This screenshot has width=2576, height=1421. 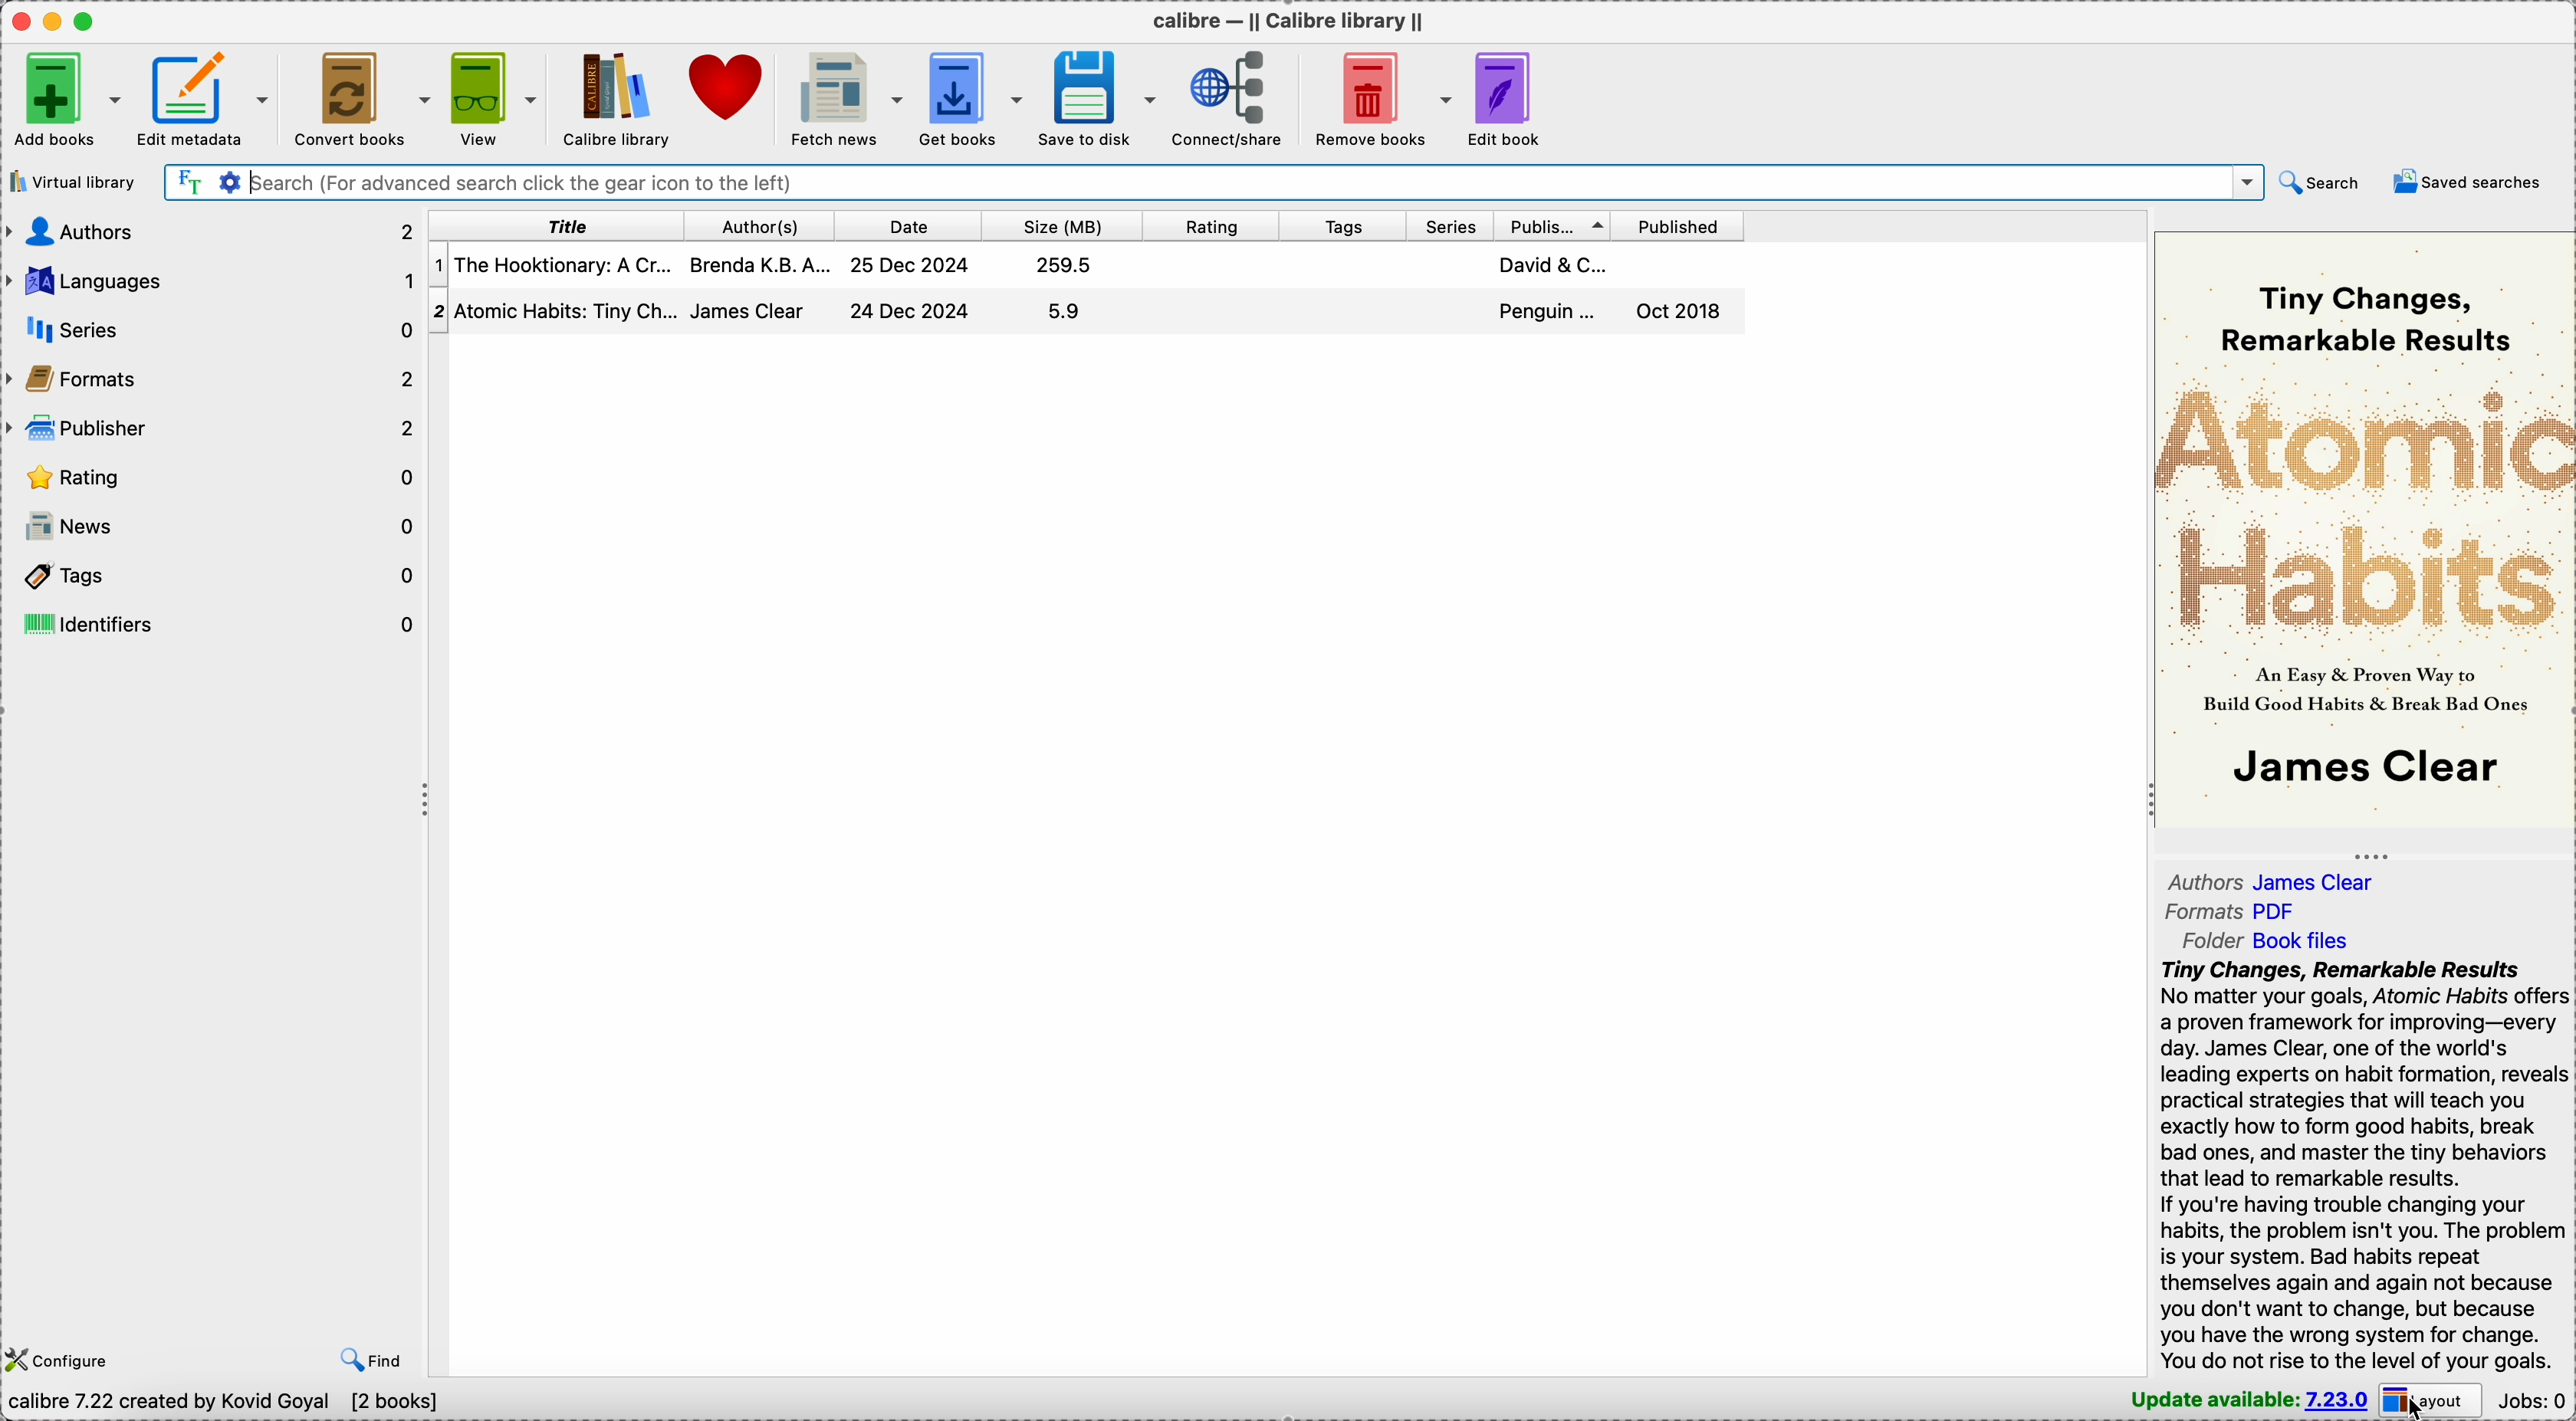 What do you see at coordinates (1285, 19) in the screenshot?
I see `Calibre - || calibre library ||` at bounding box center [1285, 19].